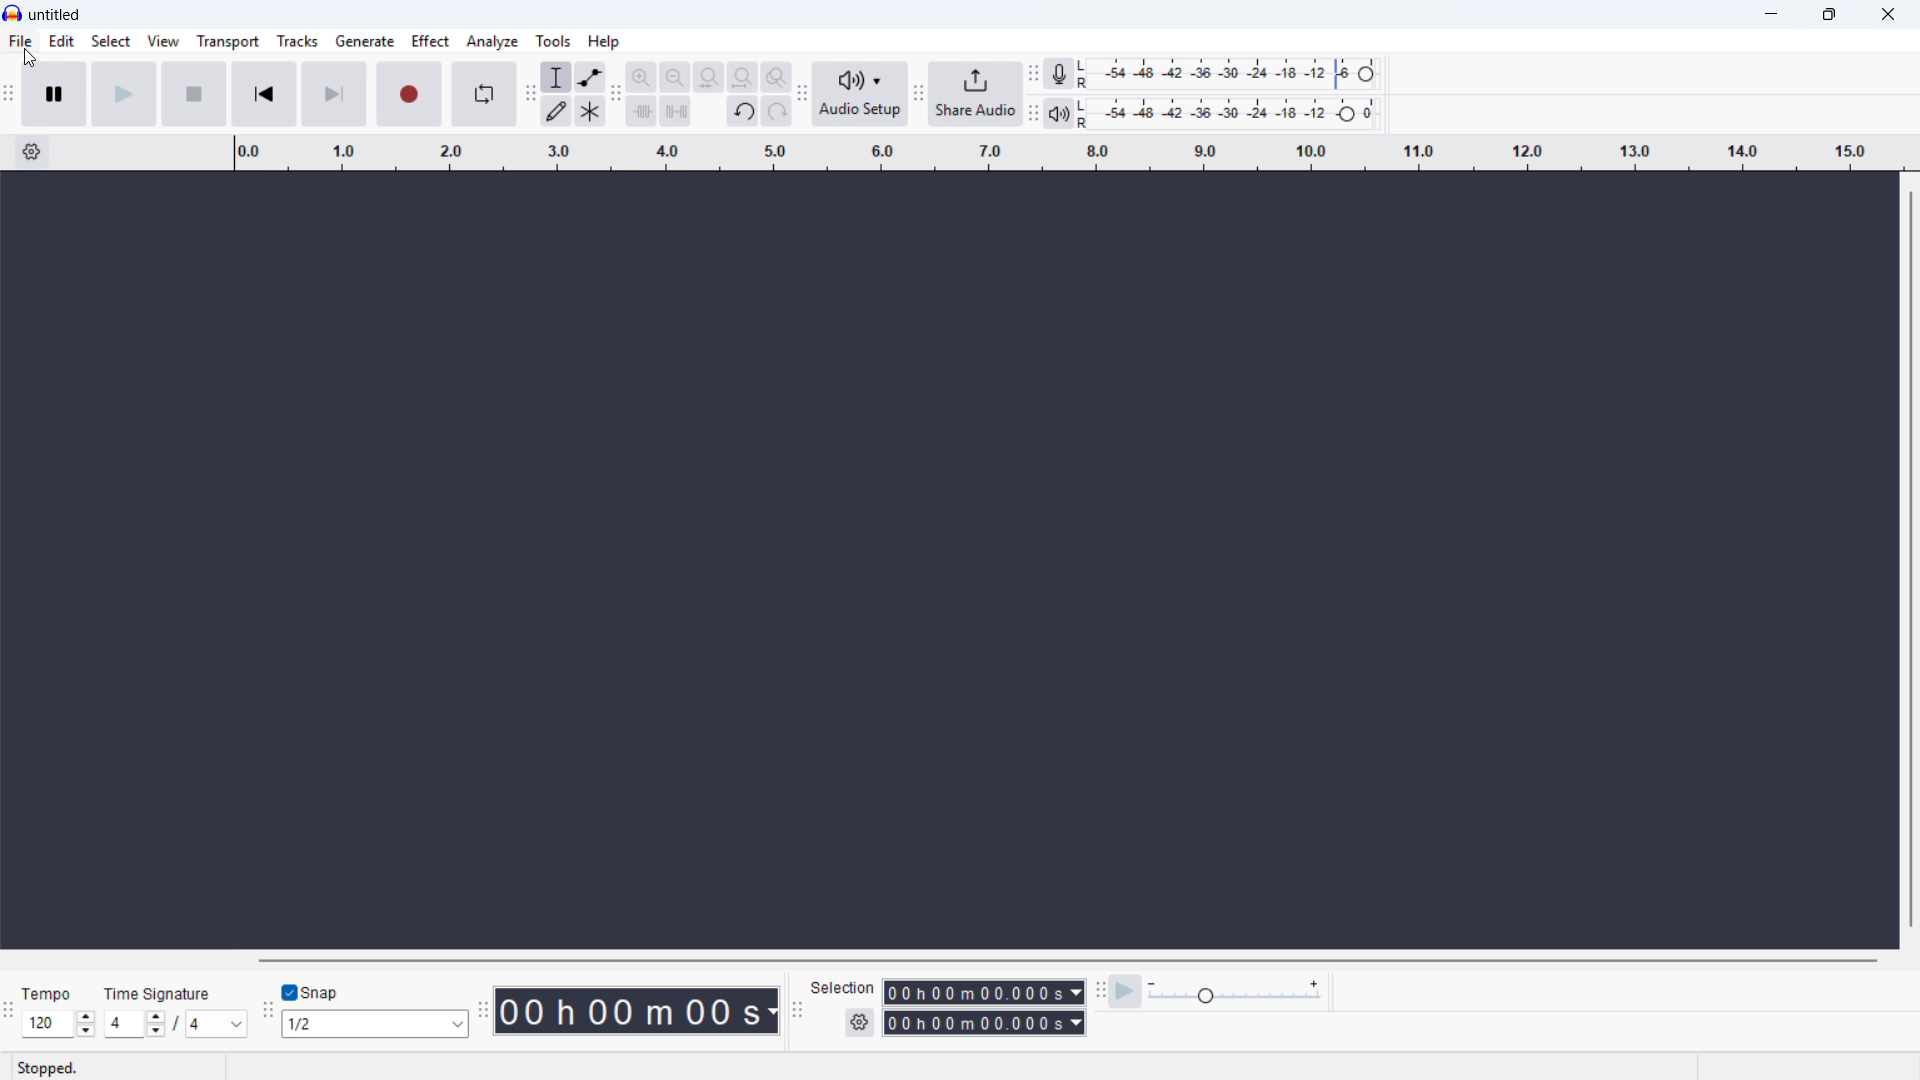 This screenshot has width=1920, height=1080. What do you see at coordinates (677, 112) in the screenshot?
I see `Silence audio selection ` at bounding box center [677, 112].